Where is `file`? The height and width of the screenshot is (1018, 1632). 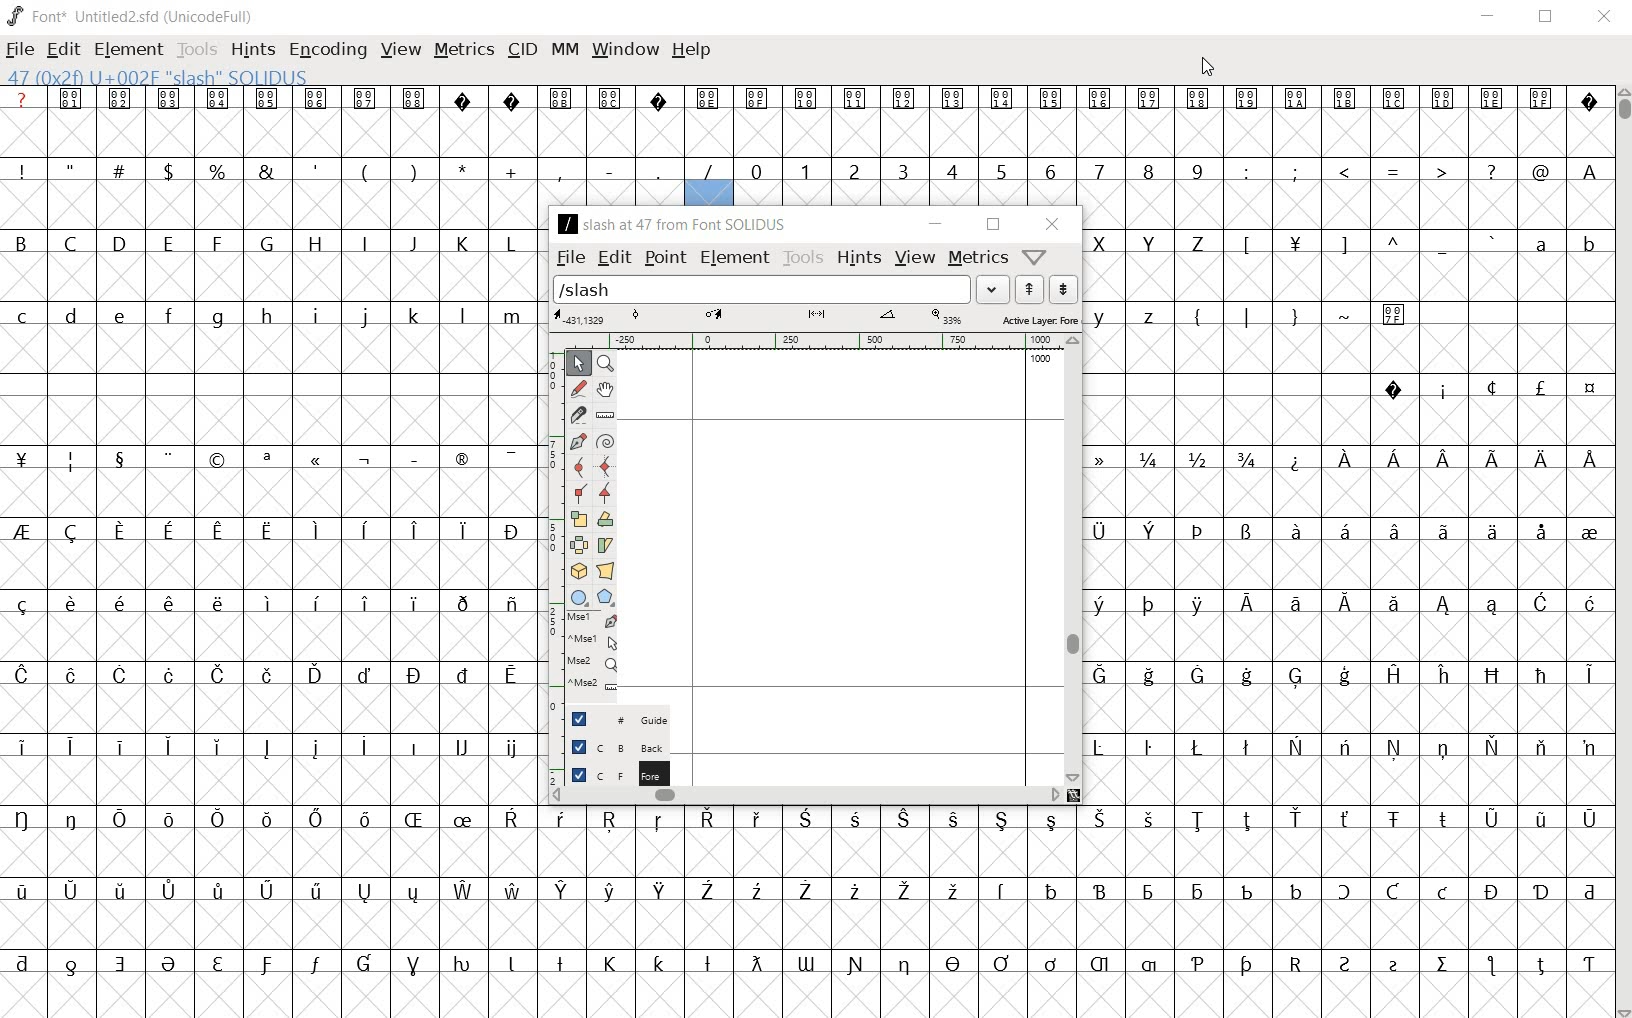 file is located at coordinates (570, 257).